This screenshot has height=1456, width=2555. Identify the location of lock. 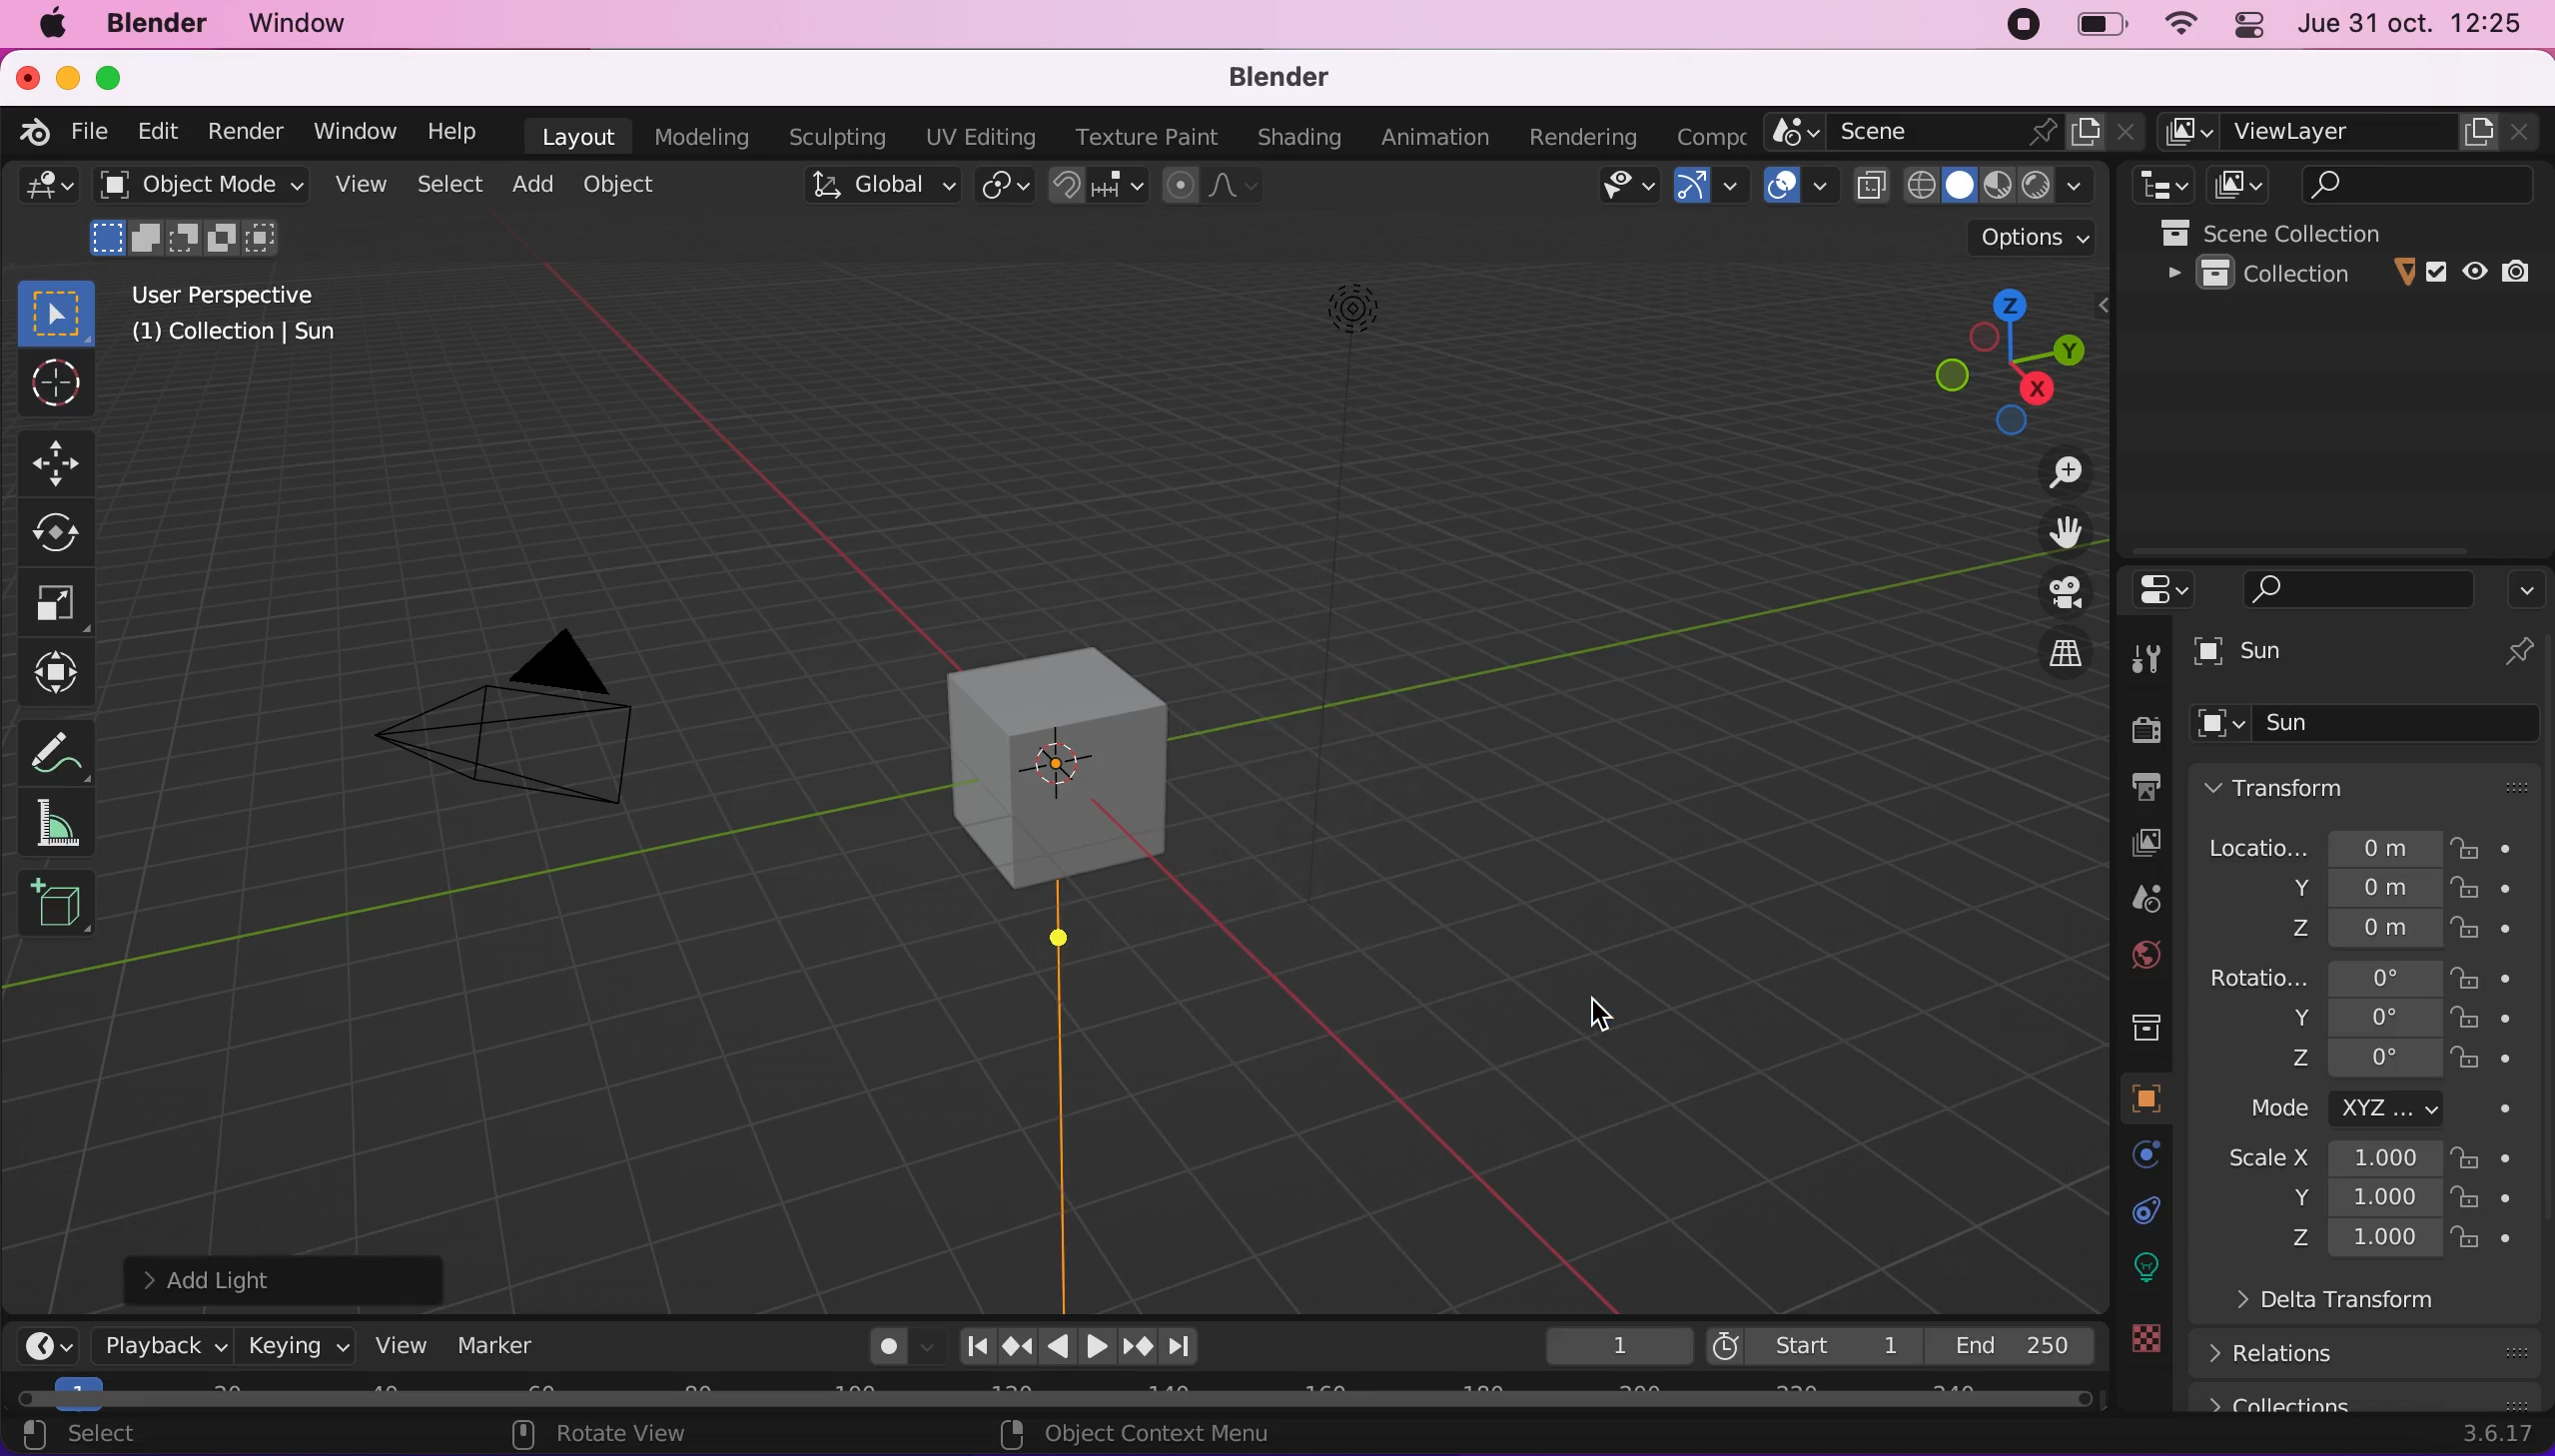
(2493, 846).